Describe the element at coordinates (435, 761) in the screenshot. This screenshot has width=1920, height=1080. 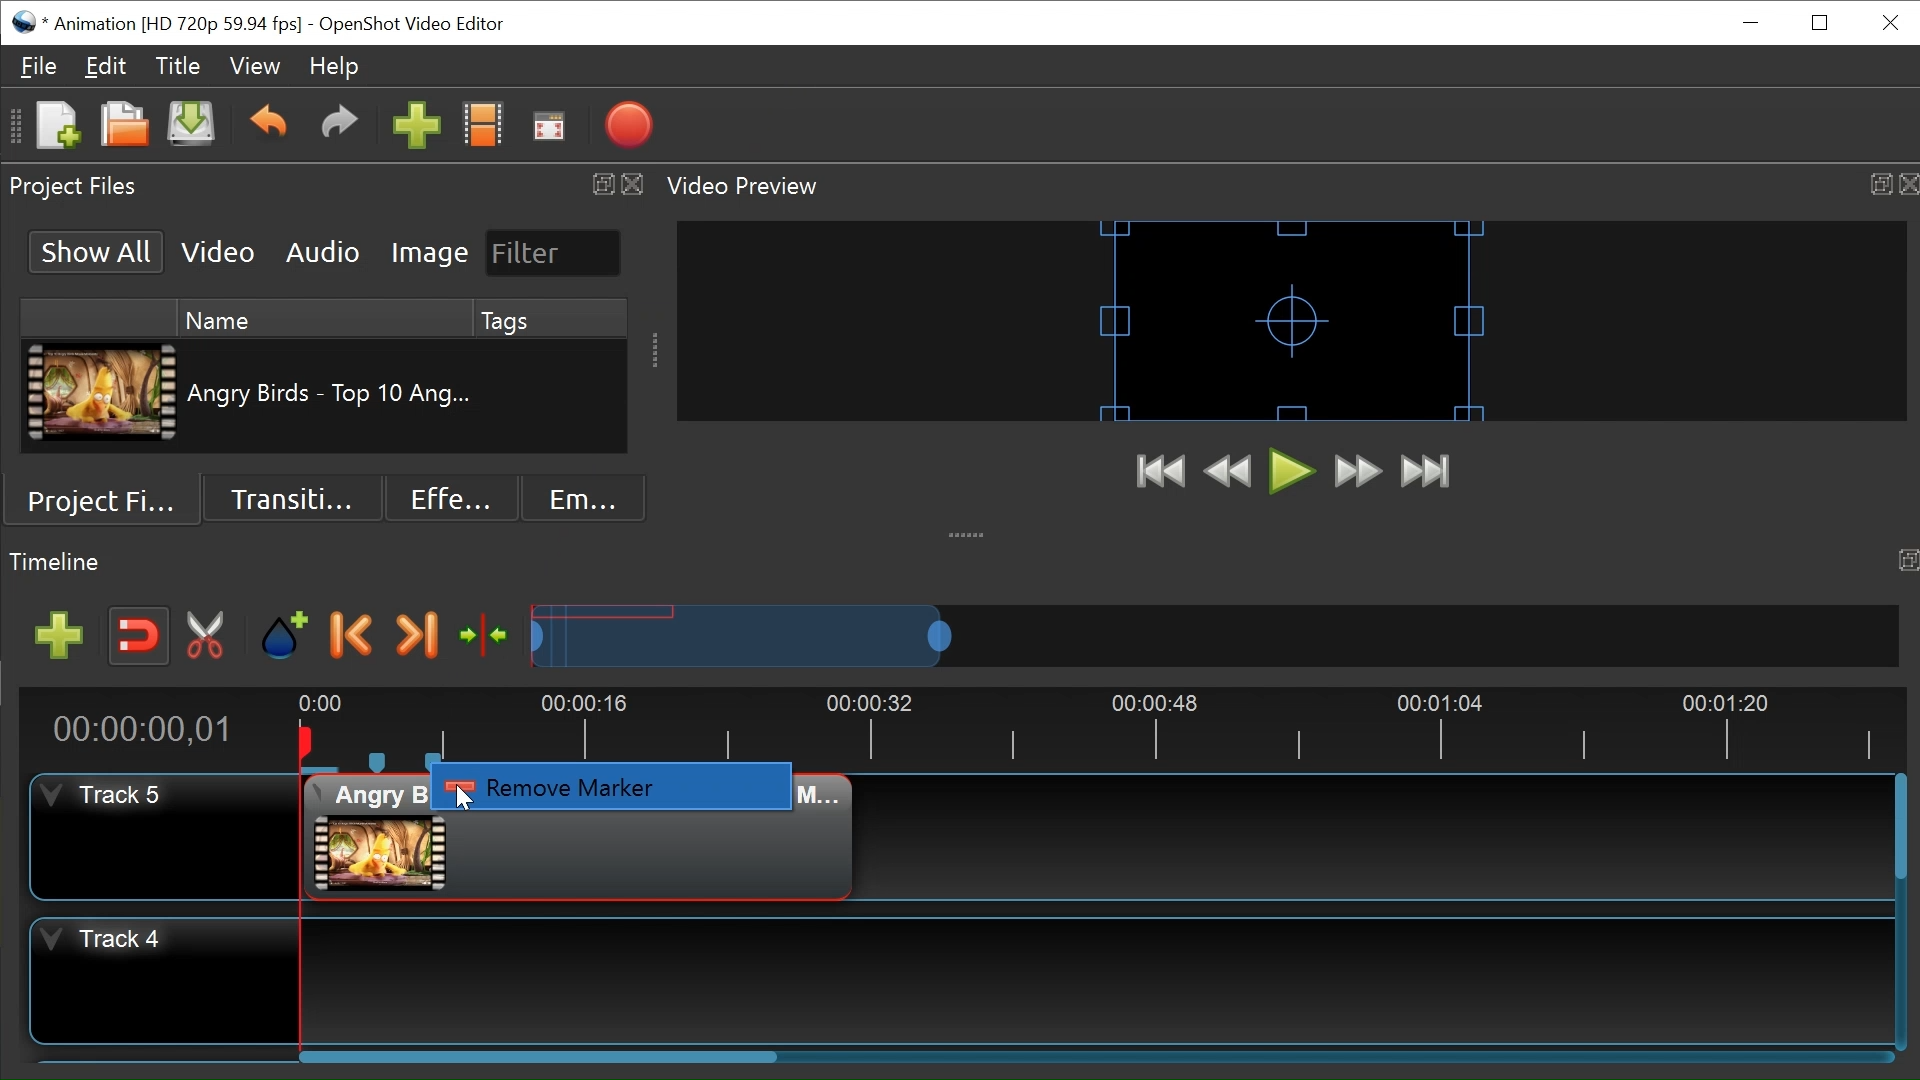
I see `Marker` at that location.